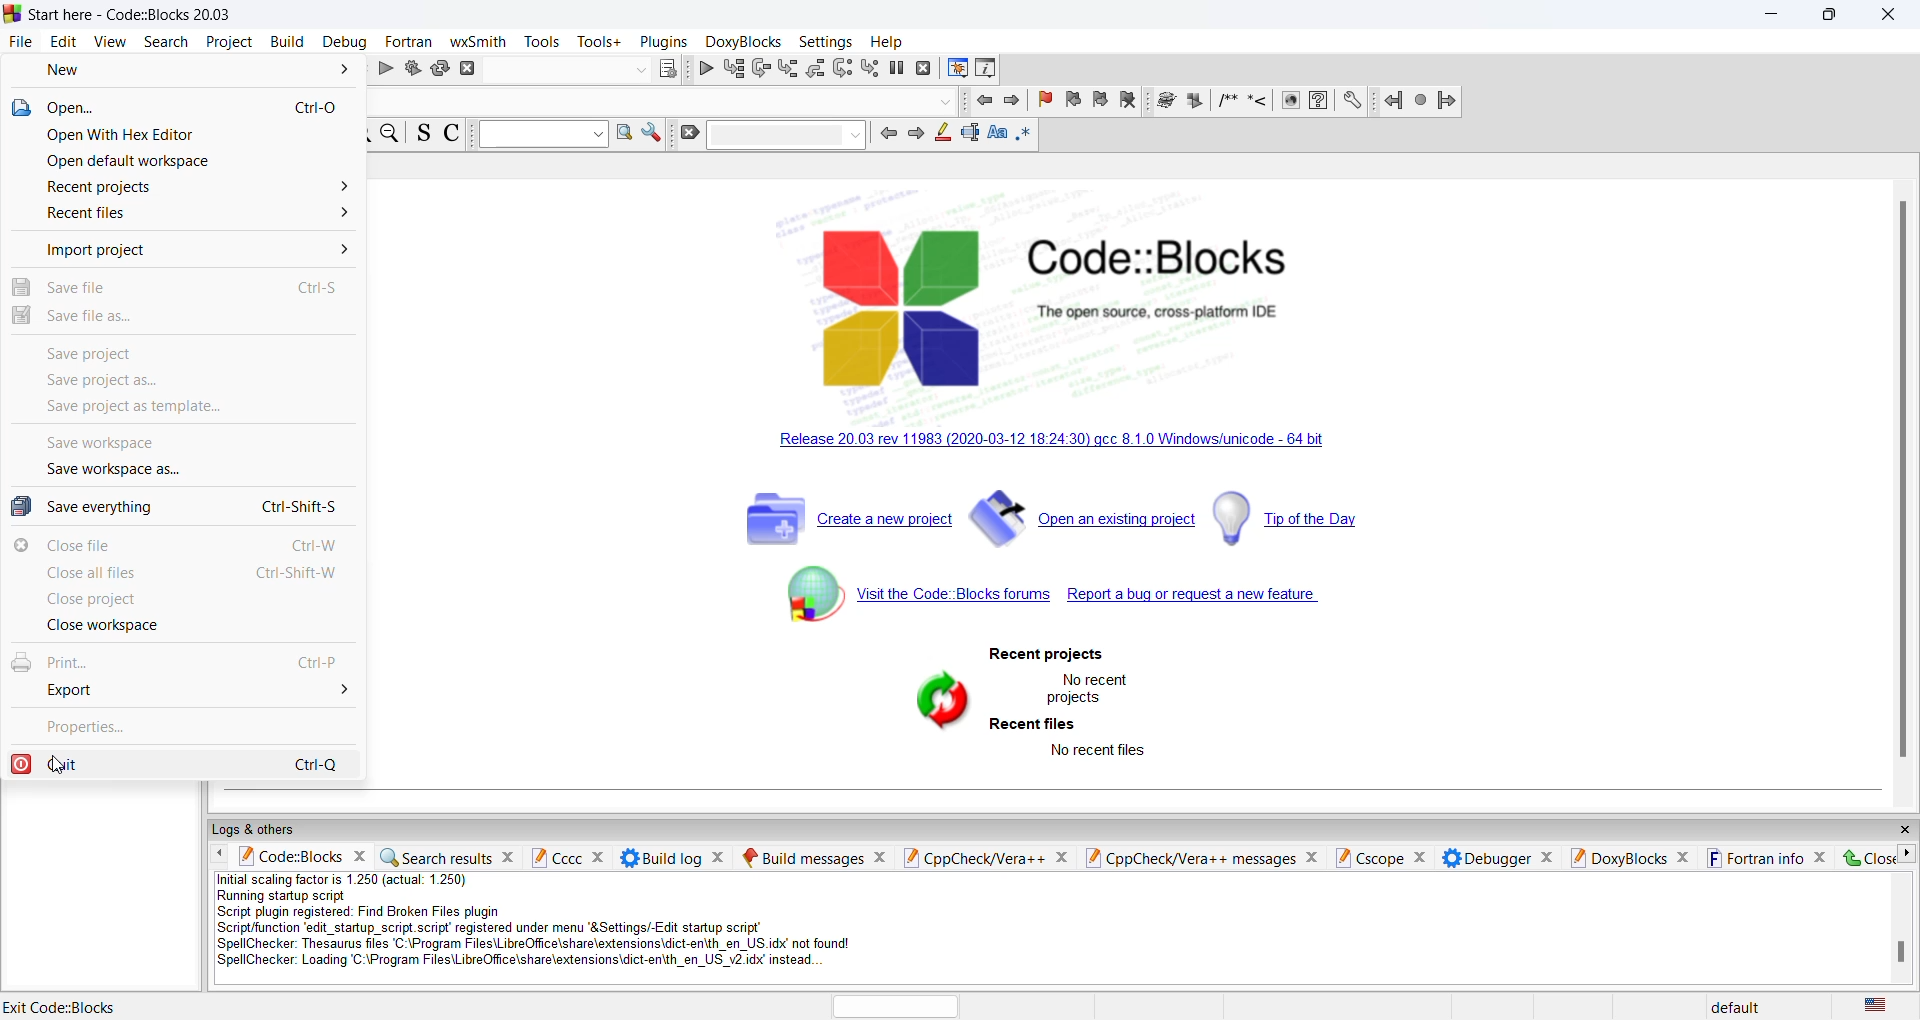 The image size is (1920, 1020). Describe the element at coordinates (182, 603) in the screenshot. I see `close project` at that location.